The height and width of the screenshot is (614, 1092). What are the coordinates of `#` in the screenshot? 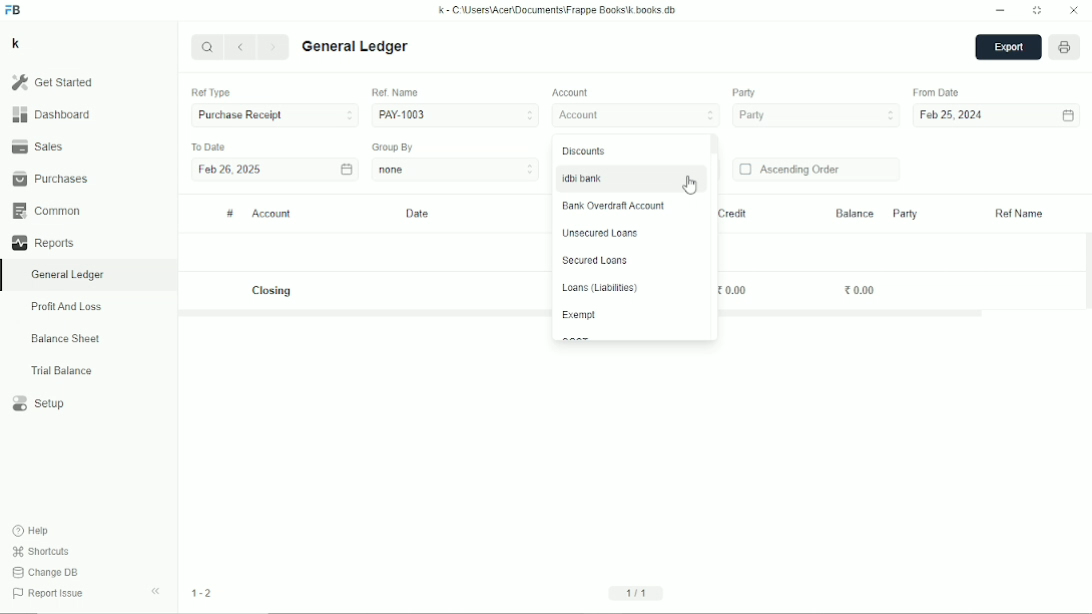 It's located at (230, 214).